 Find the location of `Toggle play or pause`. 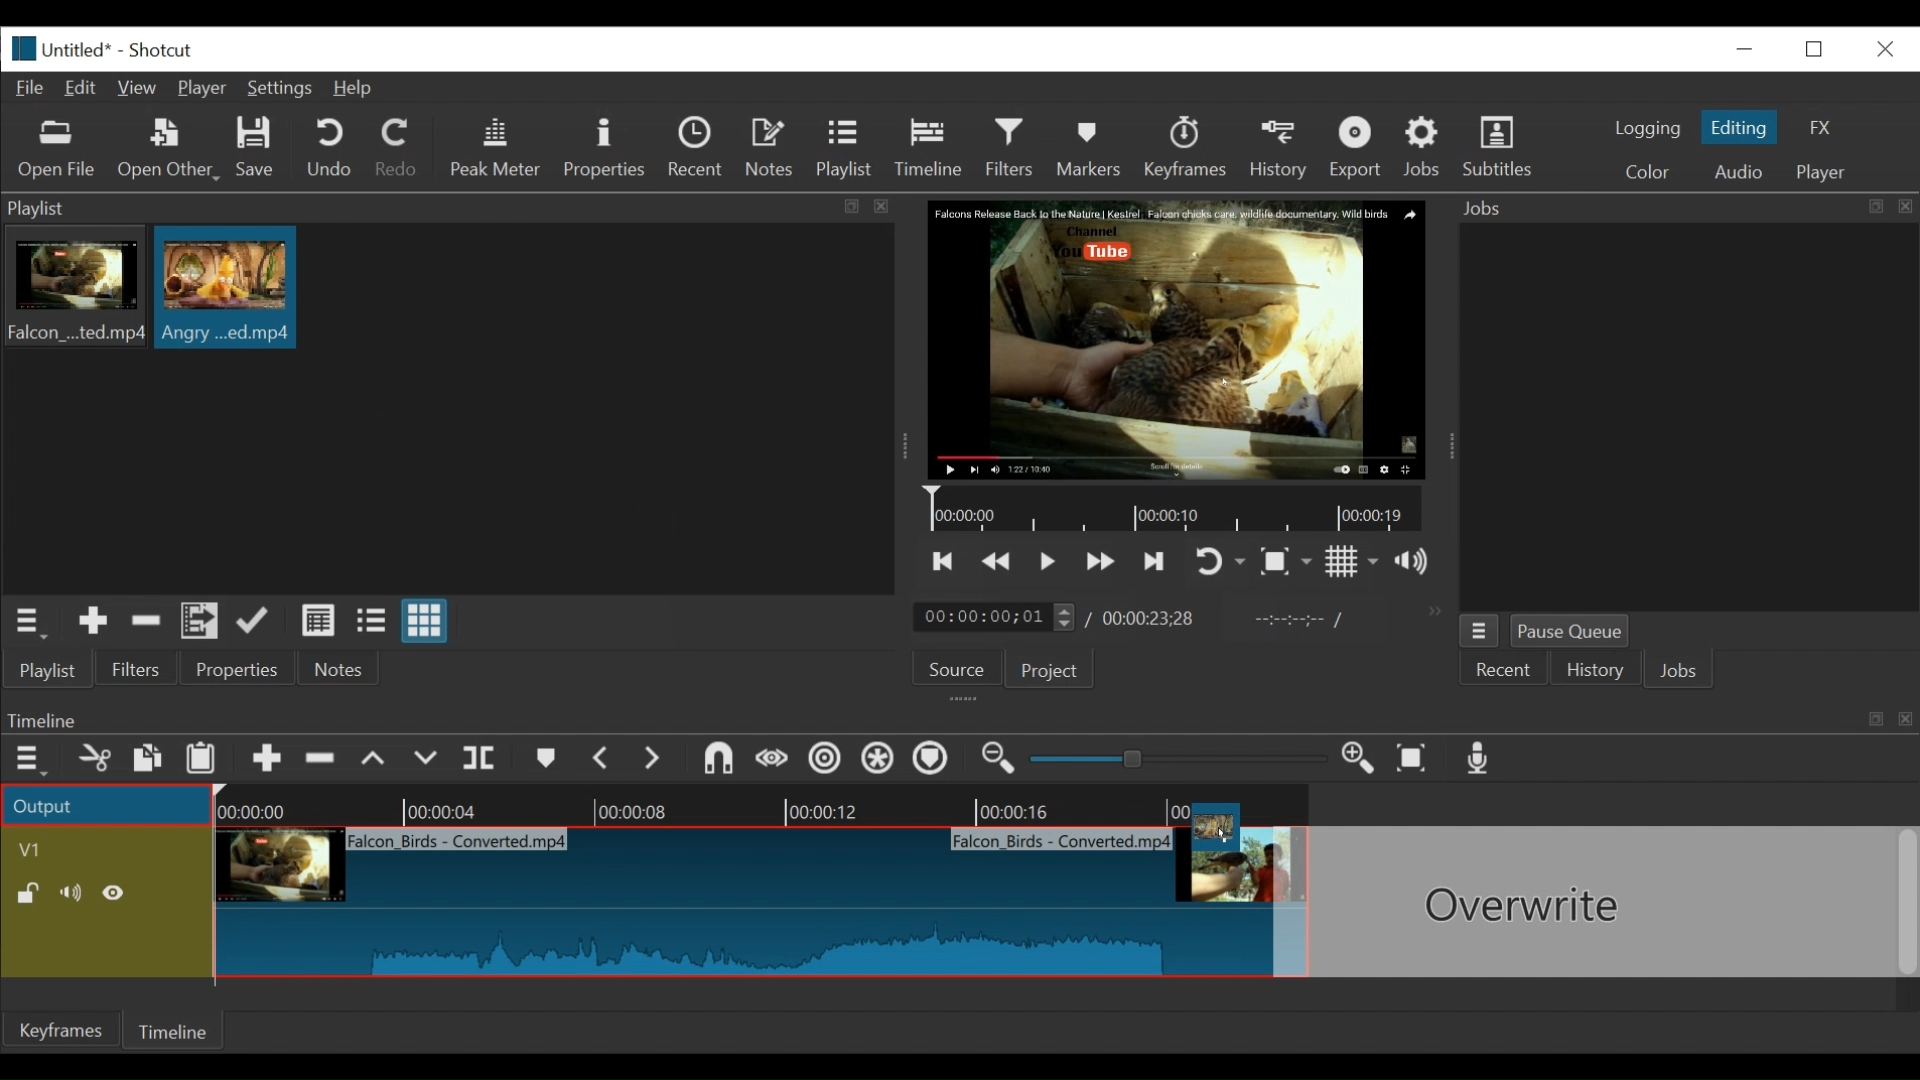

Toggle play or pause is located at coordinates (1049, 561).